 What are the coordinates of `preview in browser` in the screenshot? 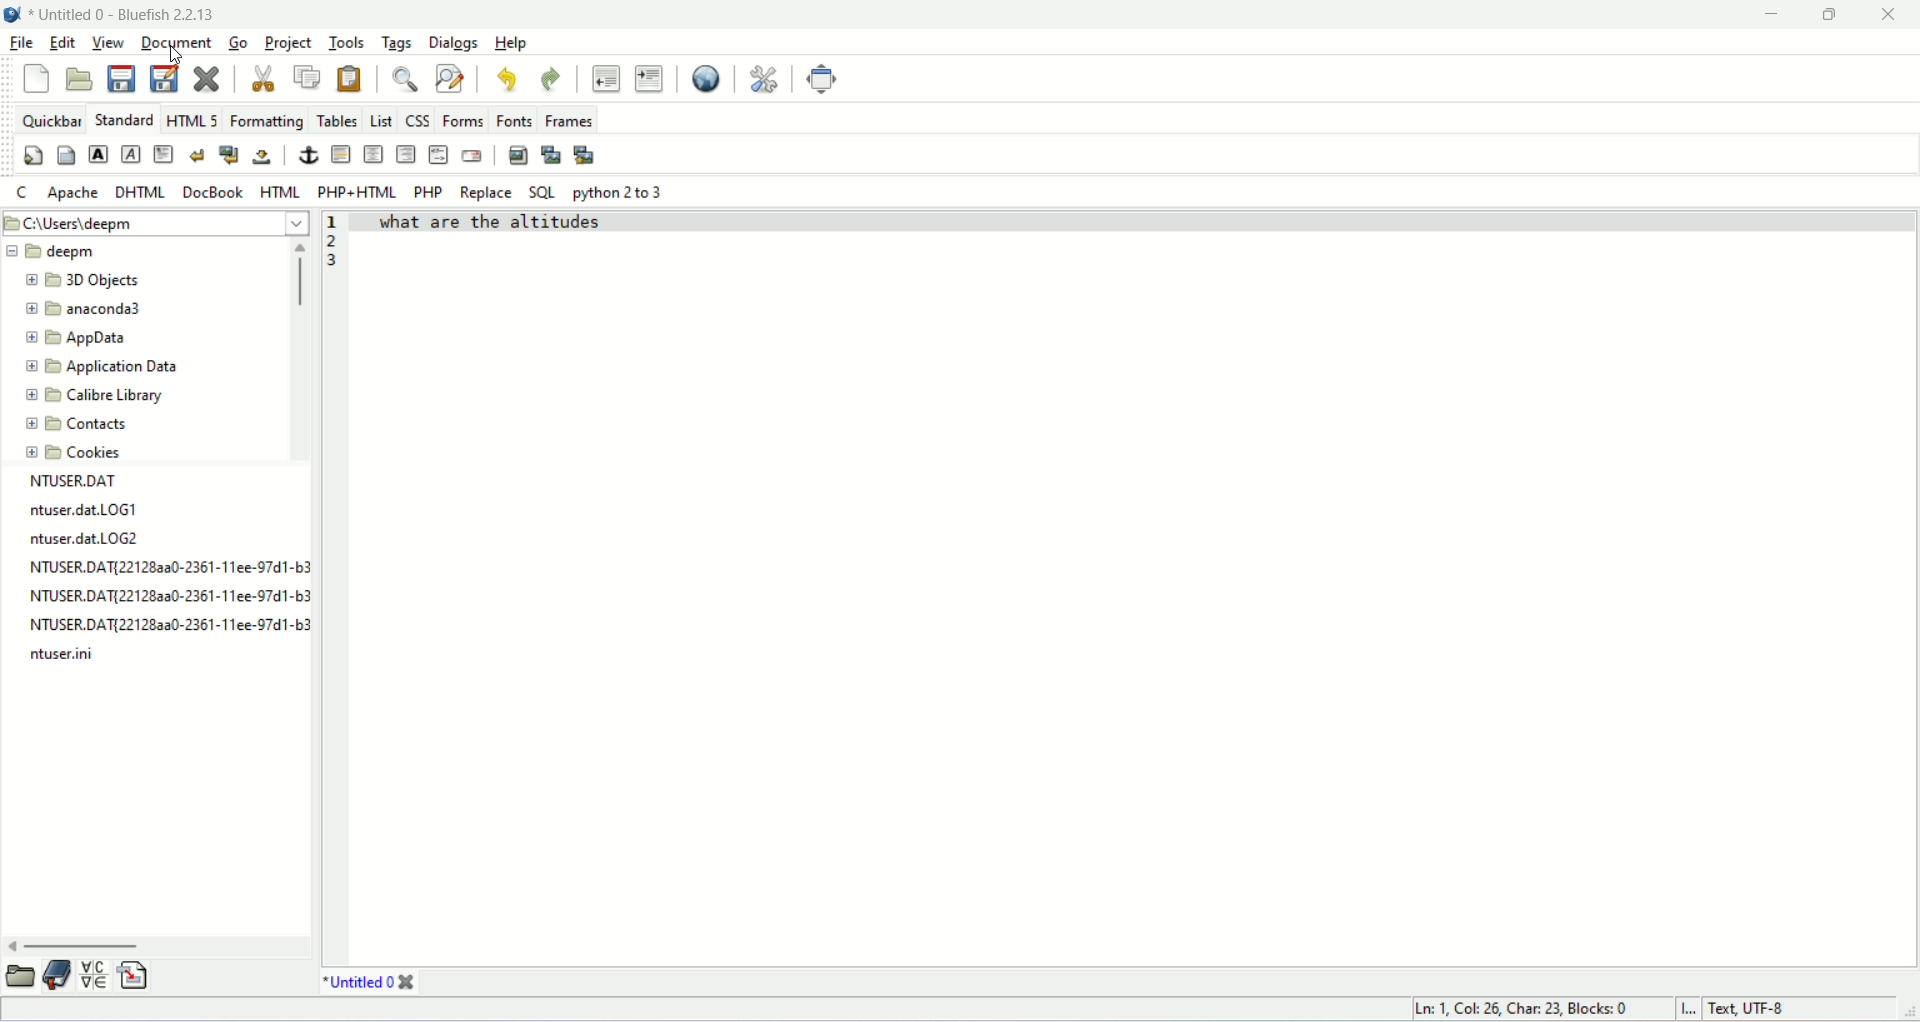 It's located at (706, 79).